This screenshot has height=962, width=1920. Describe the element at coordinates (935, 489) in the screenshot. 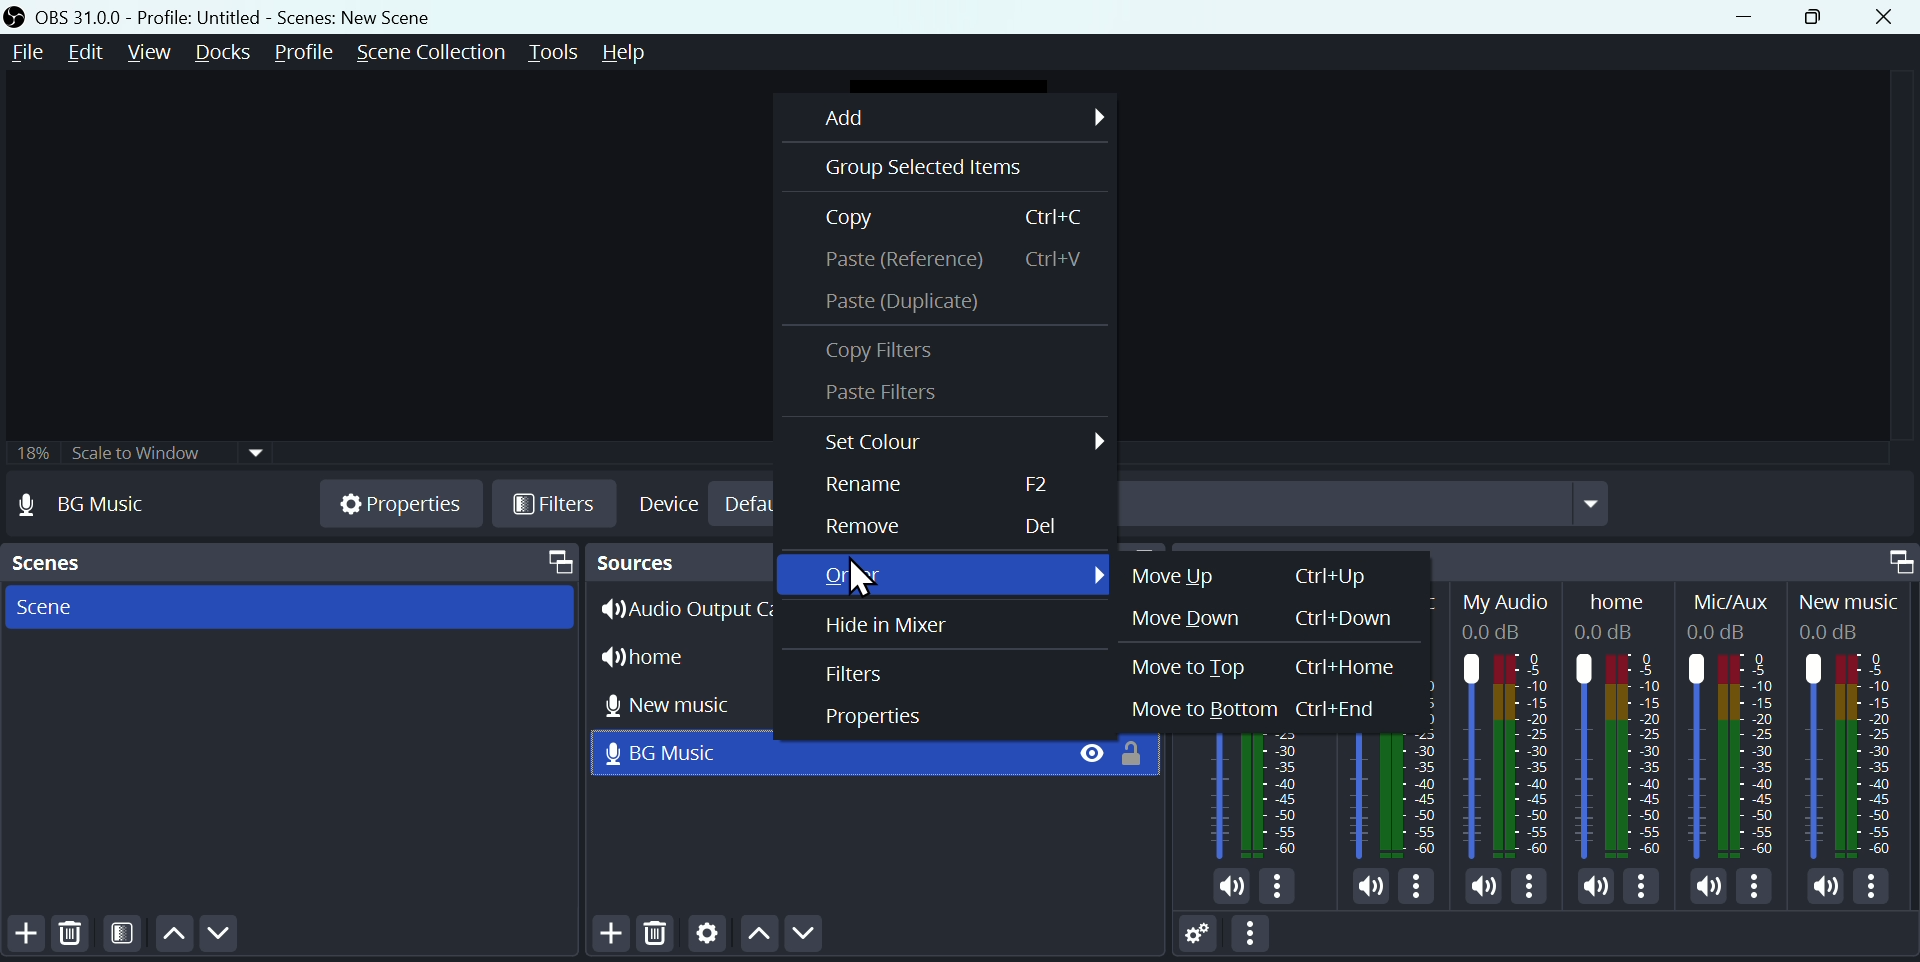

I see `Rename` at that location.